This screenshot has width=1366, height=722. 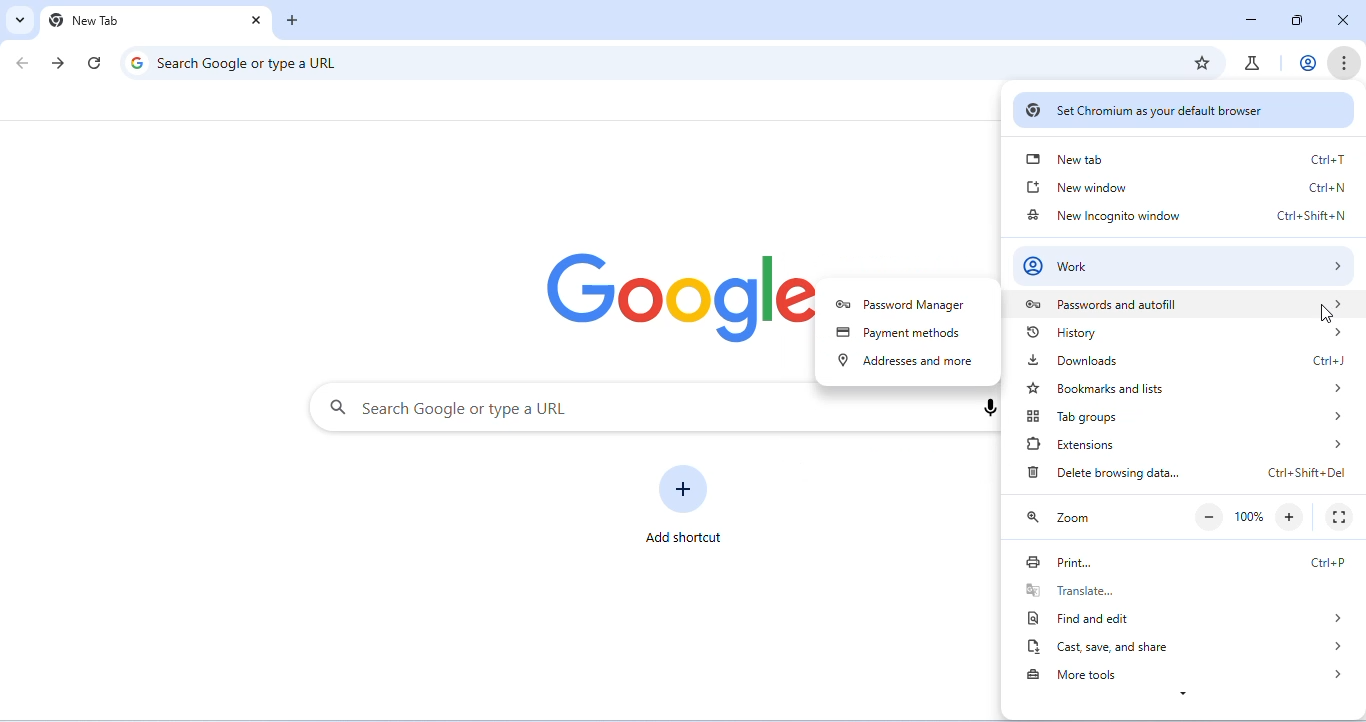 I want to click on cast, save and share, so click(x=1183, y=648).